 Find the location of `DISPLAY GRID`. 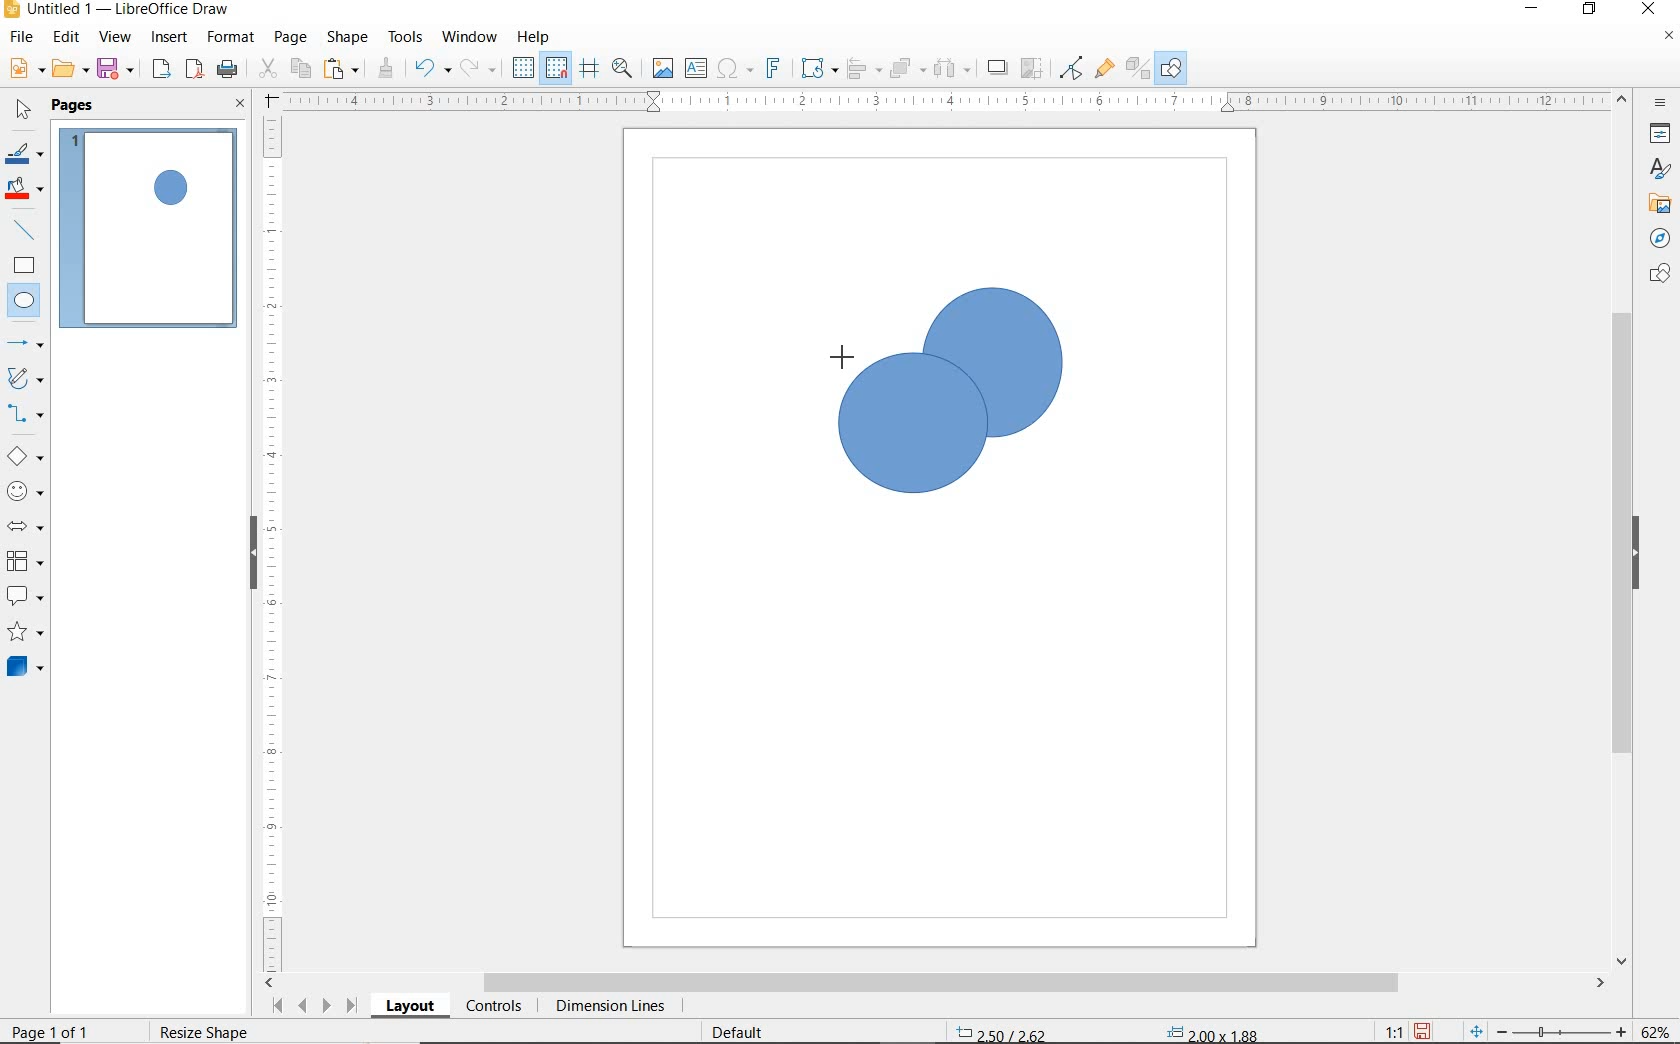

DISPLAY GRID is located at coordinates (525, 68).